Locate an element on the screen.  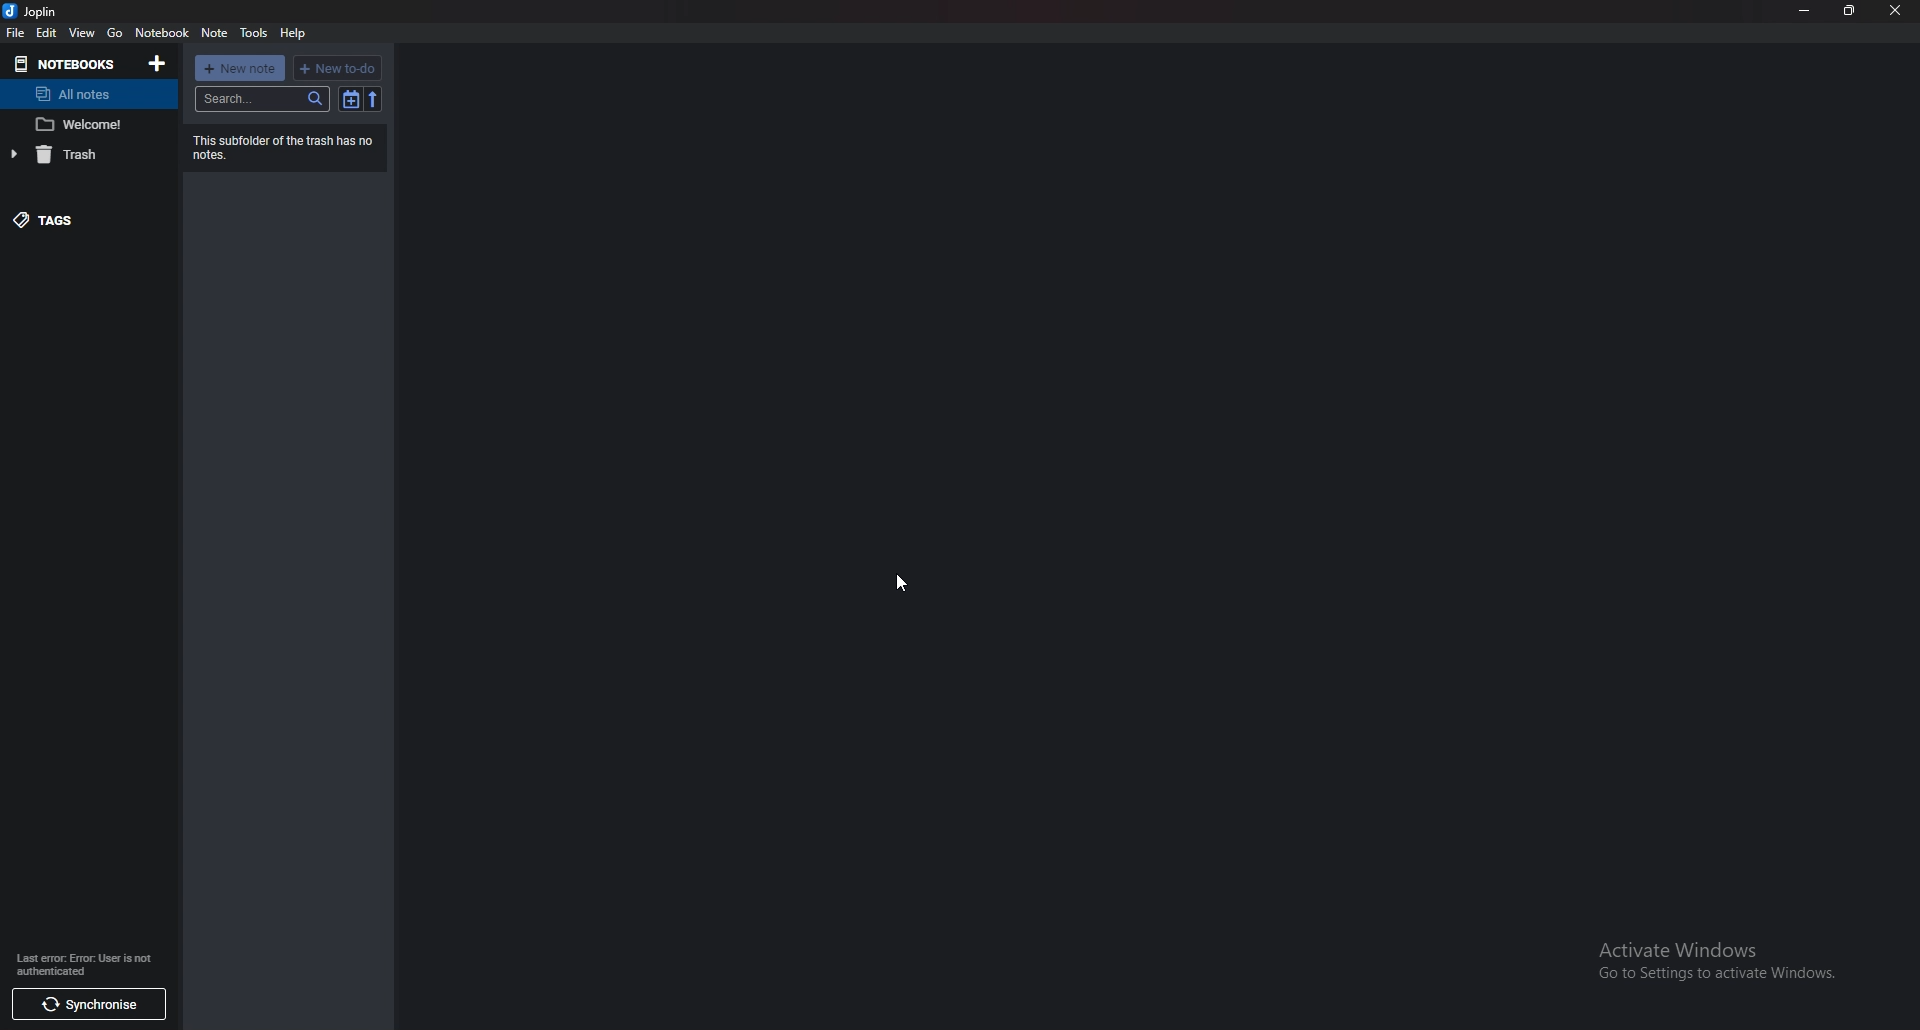
trash is located at coordinates (75, 154).